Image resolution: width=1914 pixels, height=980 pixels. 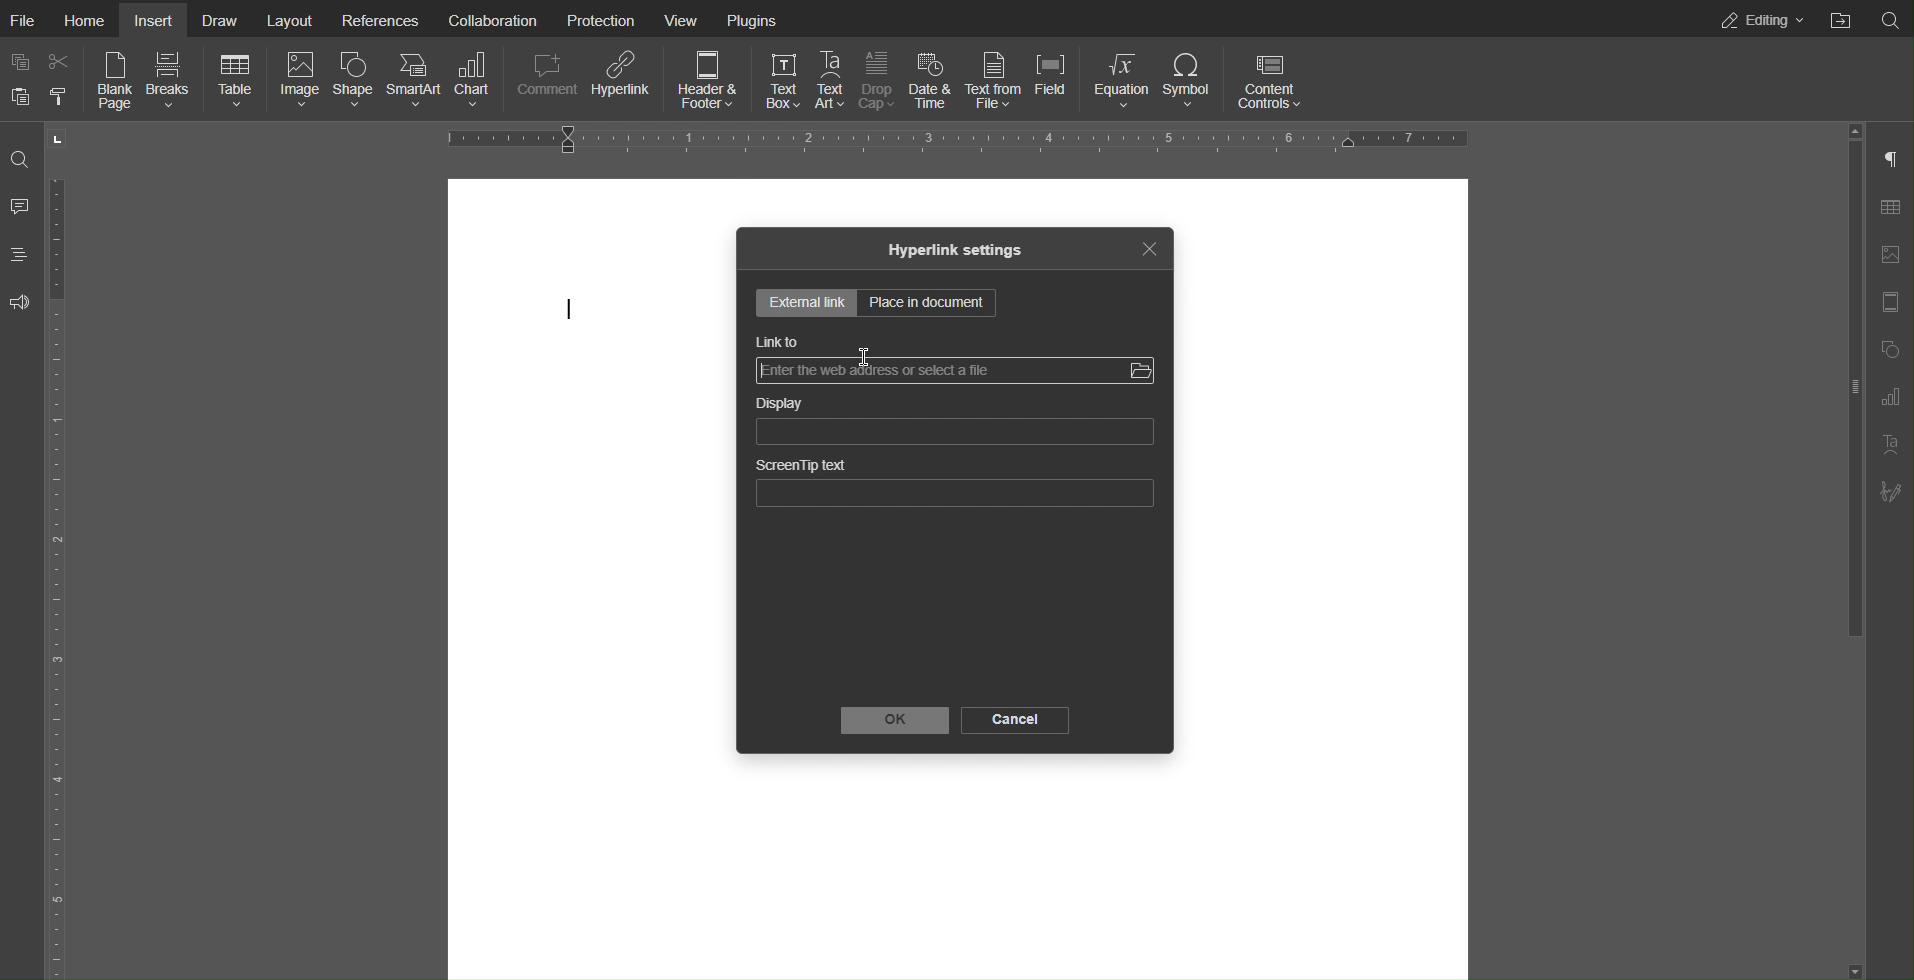 I want to click on Insert, so click(x=155, y=20).